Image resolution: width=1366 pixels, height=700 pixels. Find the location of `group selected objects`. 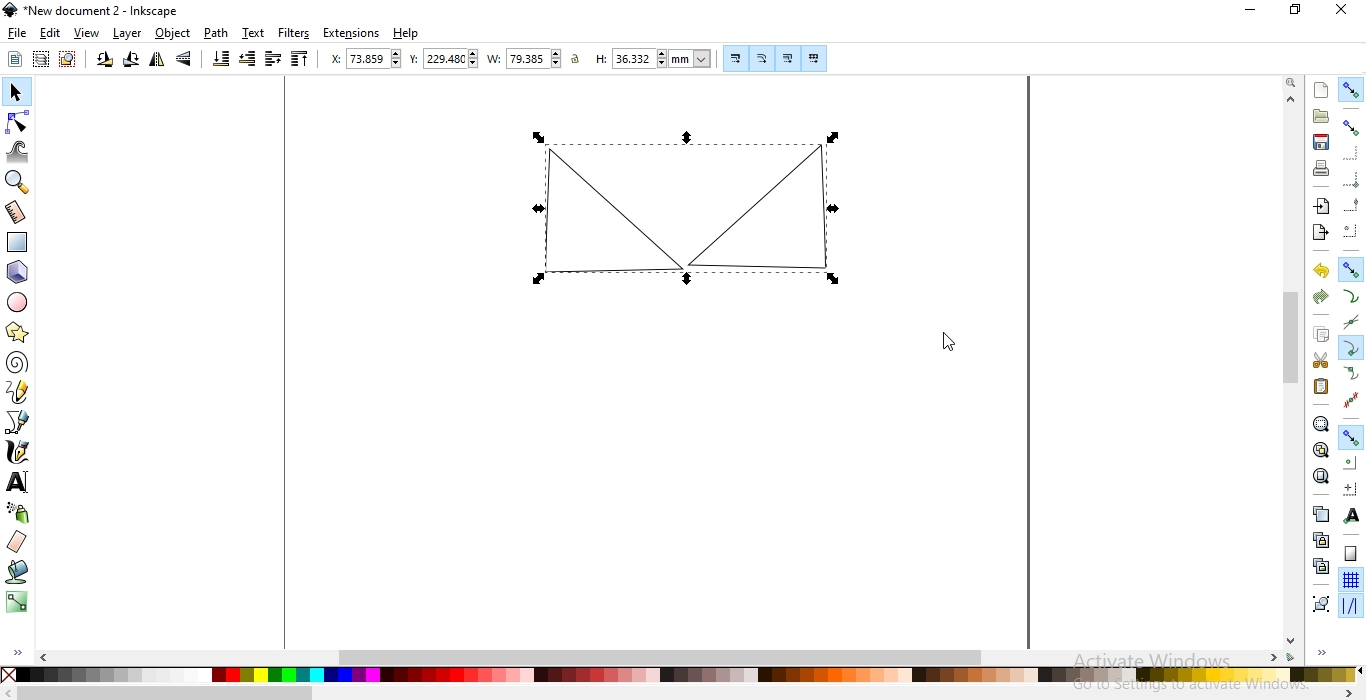

group selected objects is located at coordinates (1319, 601).